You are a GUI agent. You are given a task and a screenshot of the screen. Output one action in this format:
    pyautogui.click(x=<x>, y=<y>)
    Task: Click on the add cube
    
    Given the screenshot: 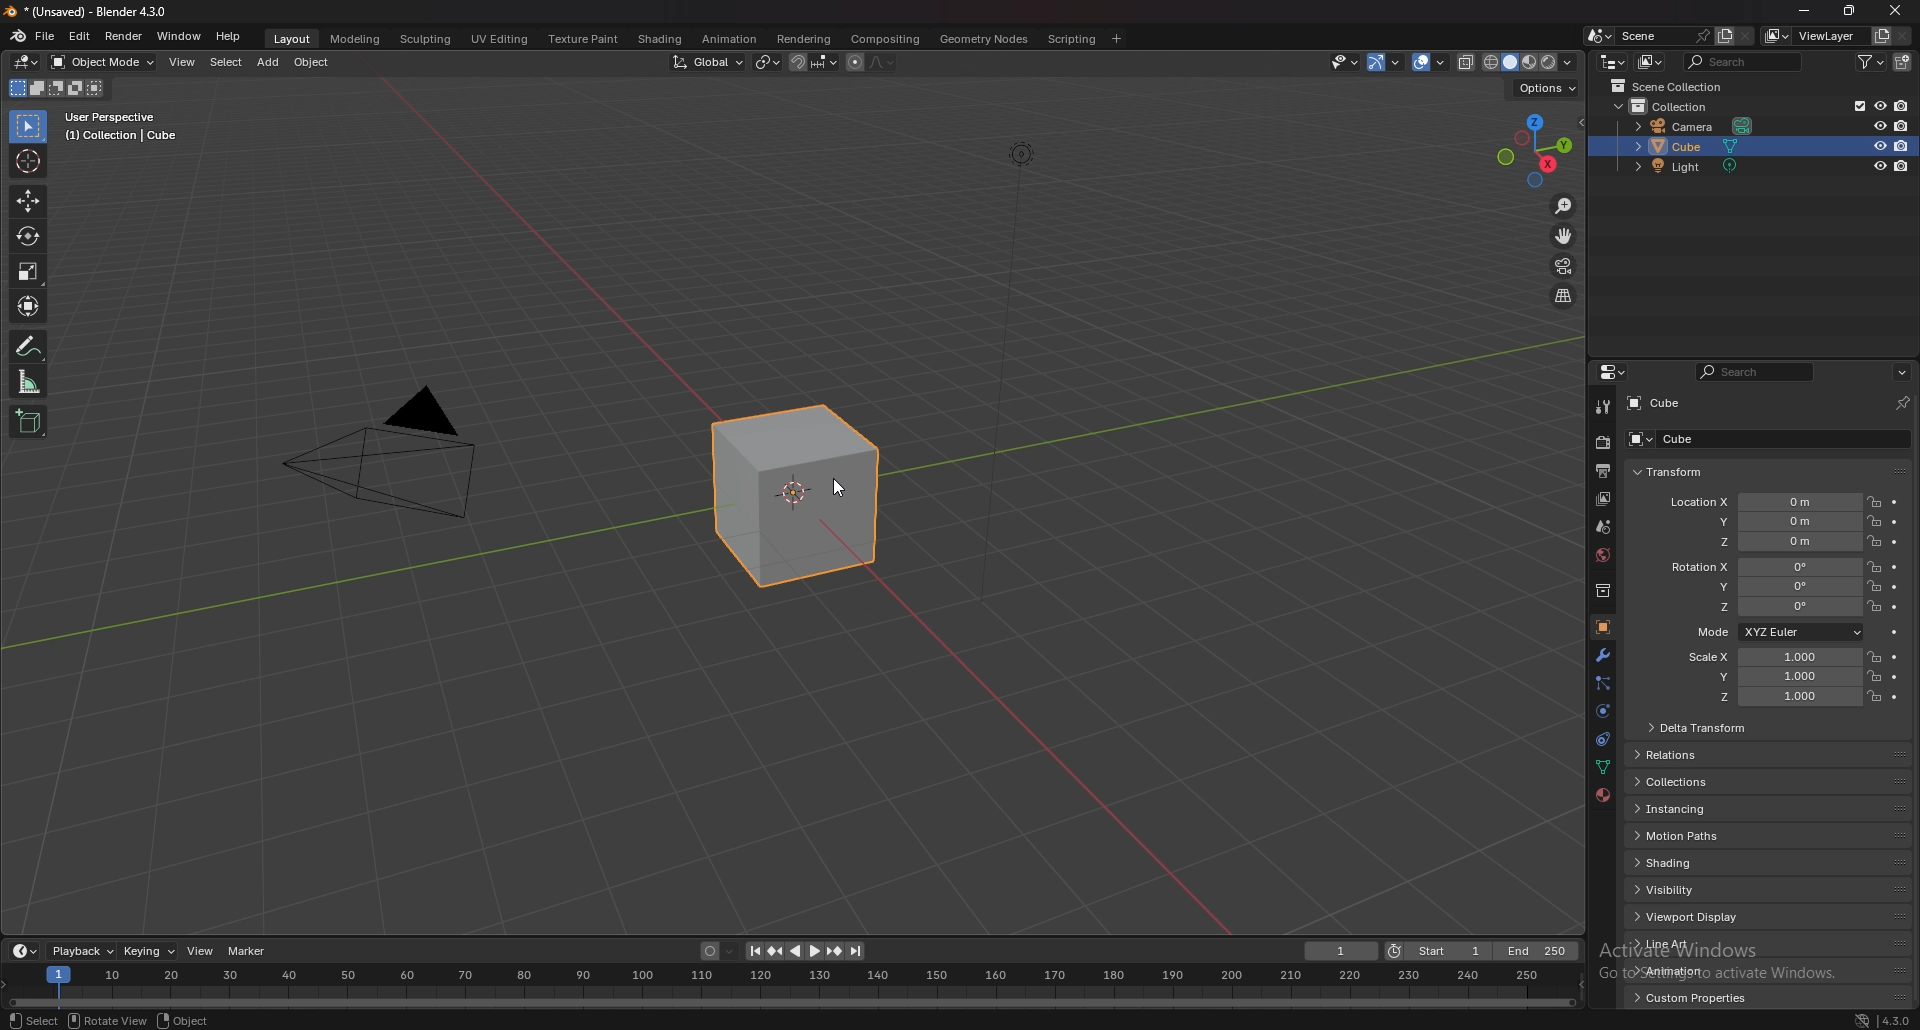 What is the action you would take?
    pyautogui.click(x=31, y=422)
    